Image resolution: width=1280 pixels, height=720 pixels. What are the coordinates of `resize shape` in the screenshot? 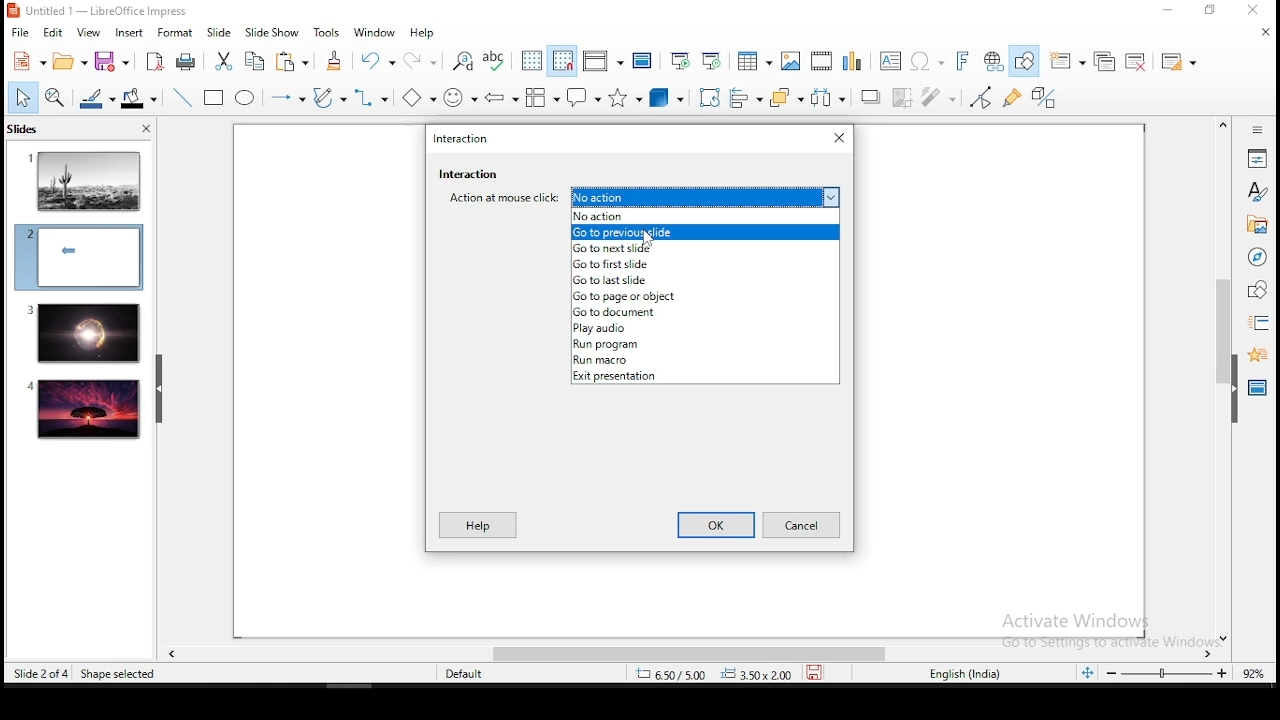 It's located at (114, 673).